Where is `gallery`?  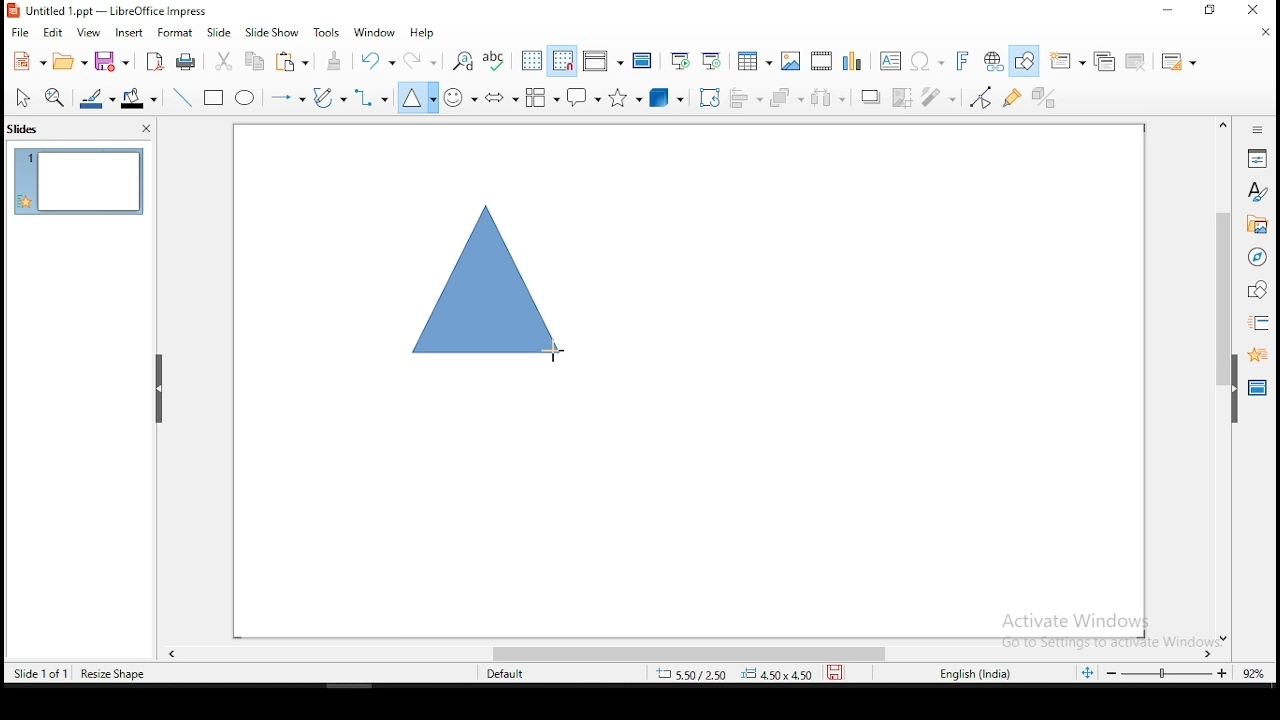 gallery is located at coordinates (1256, 227).